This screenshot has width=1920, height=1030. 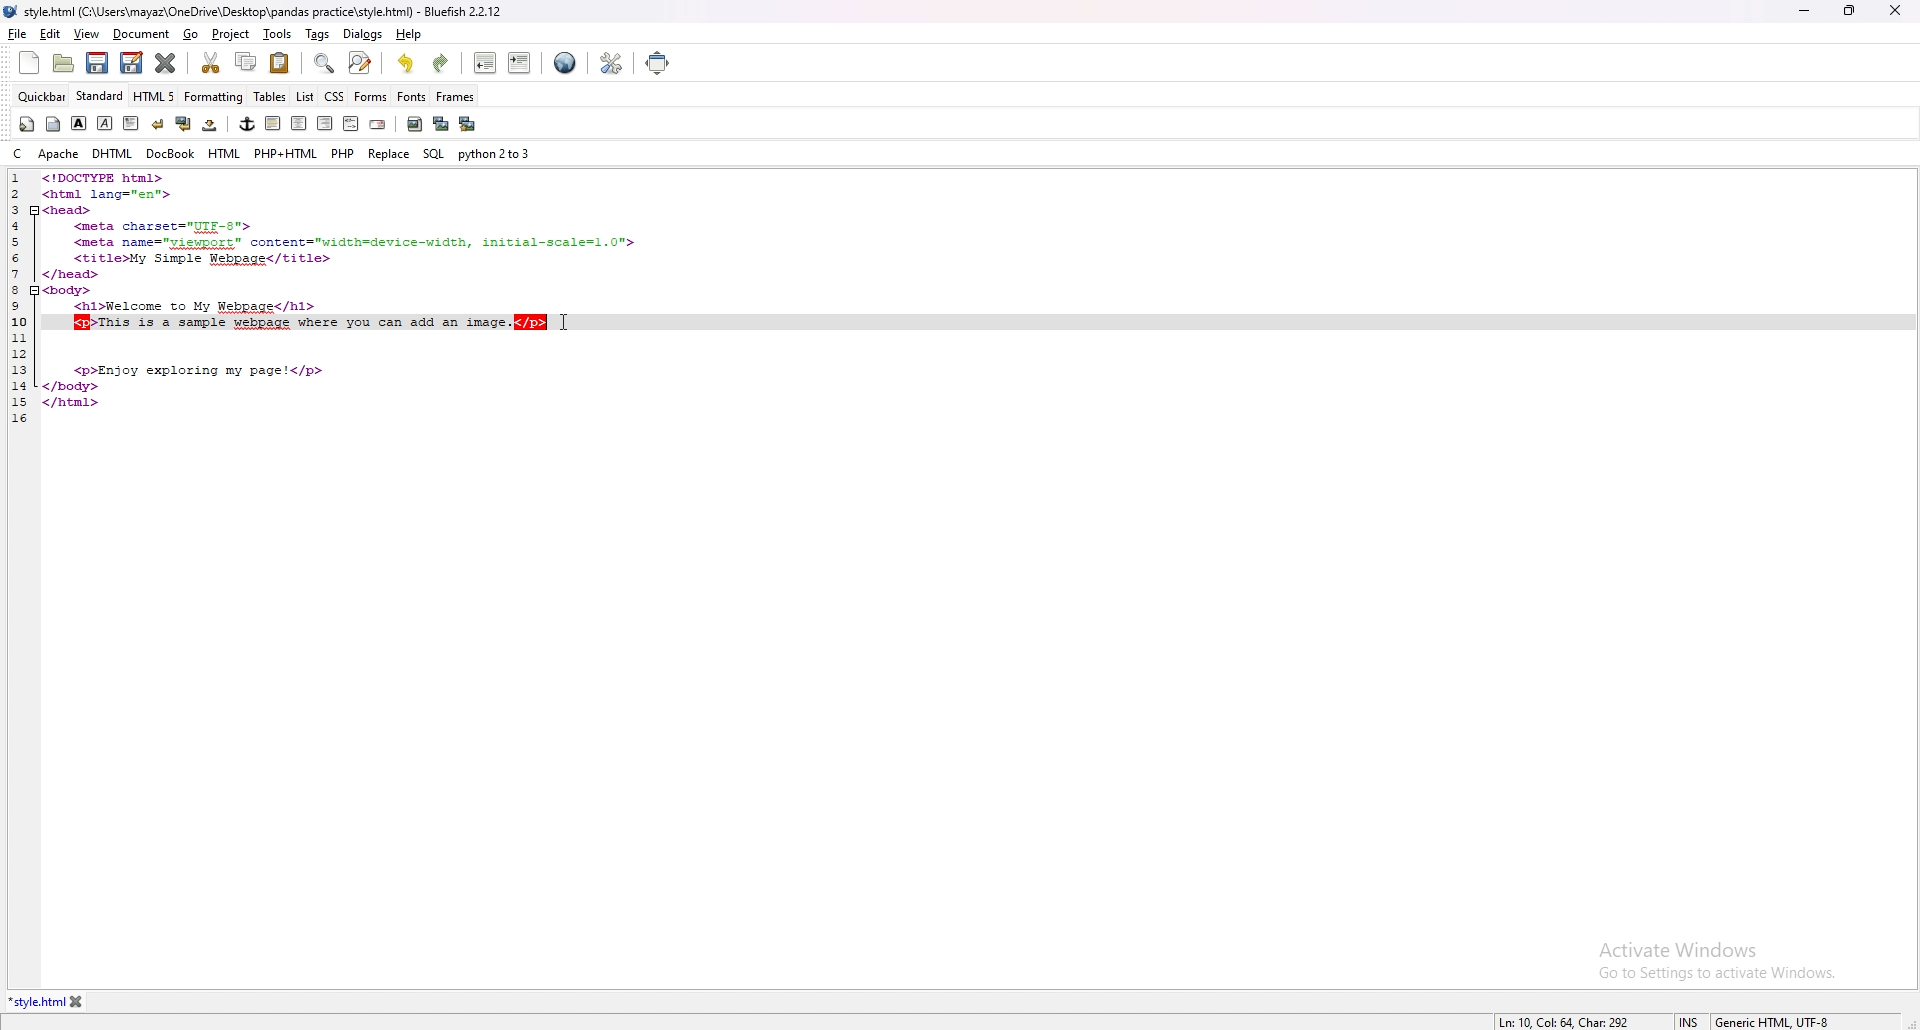 What do you see at coordinates (20, 153) in the screenshot?
I see `c` at bounding box center [20, 153].